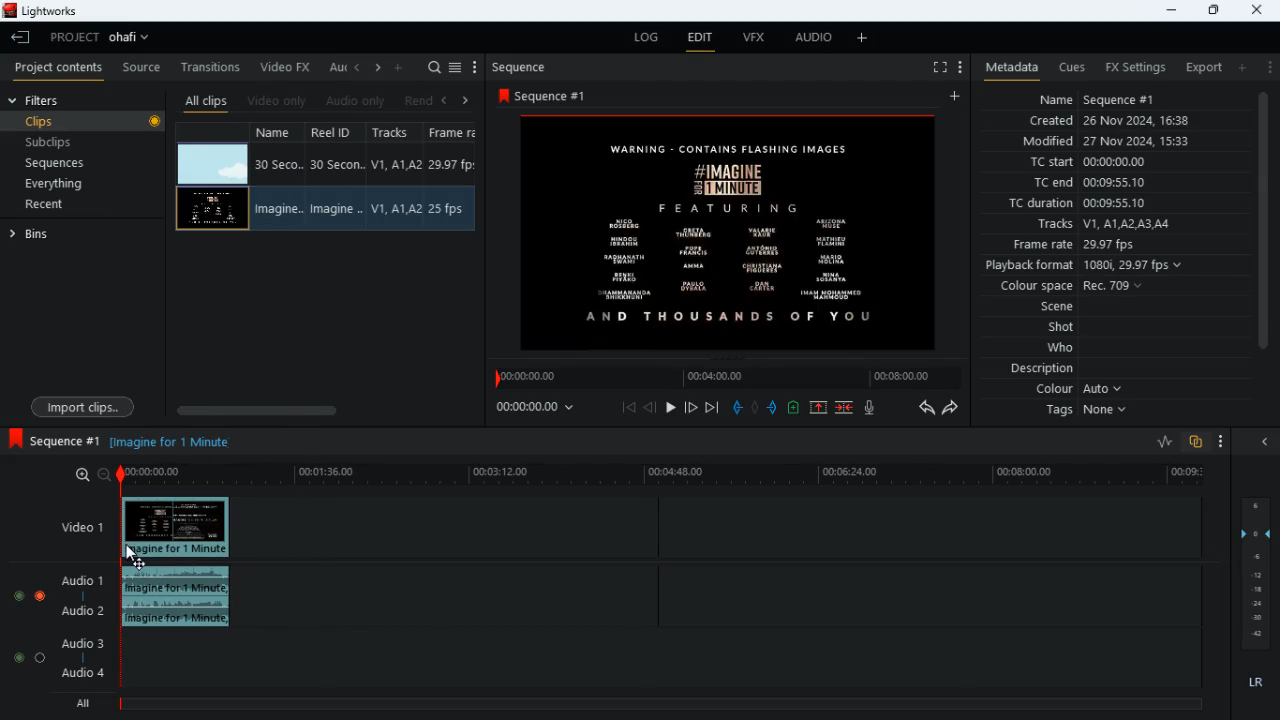 The width and height of the screenshot is (1280, 720). Describe the element at coordinates (1008, 66) in the screenshot. I see `metadata` at that location.